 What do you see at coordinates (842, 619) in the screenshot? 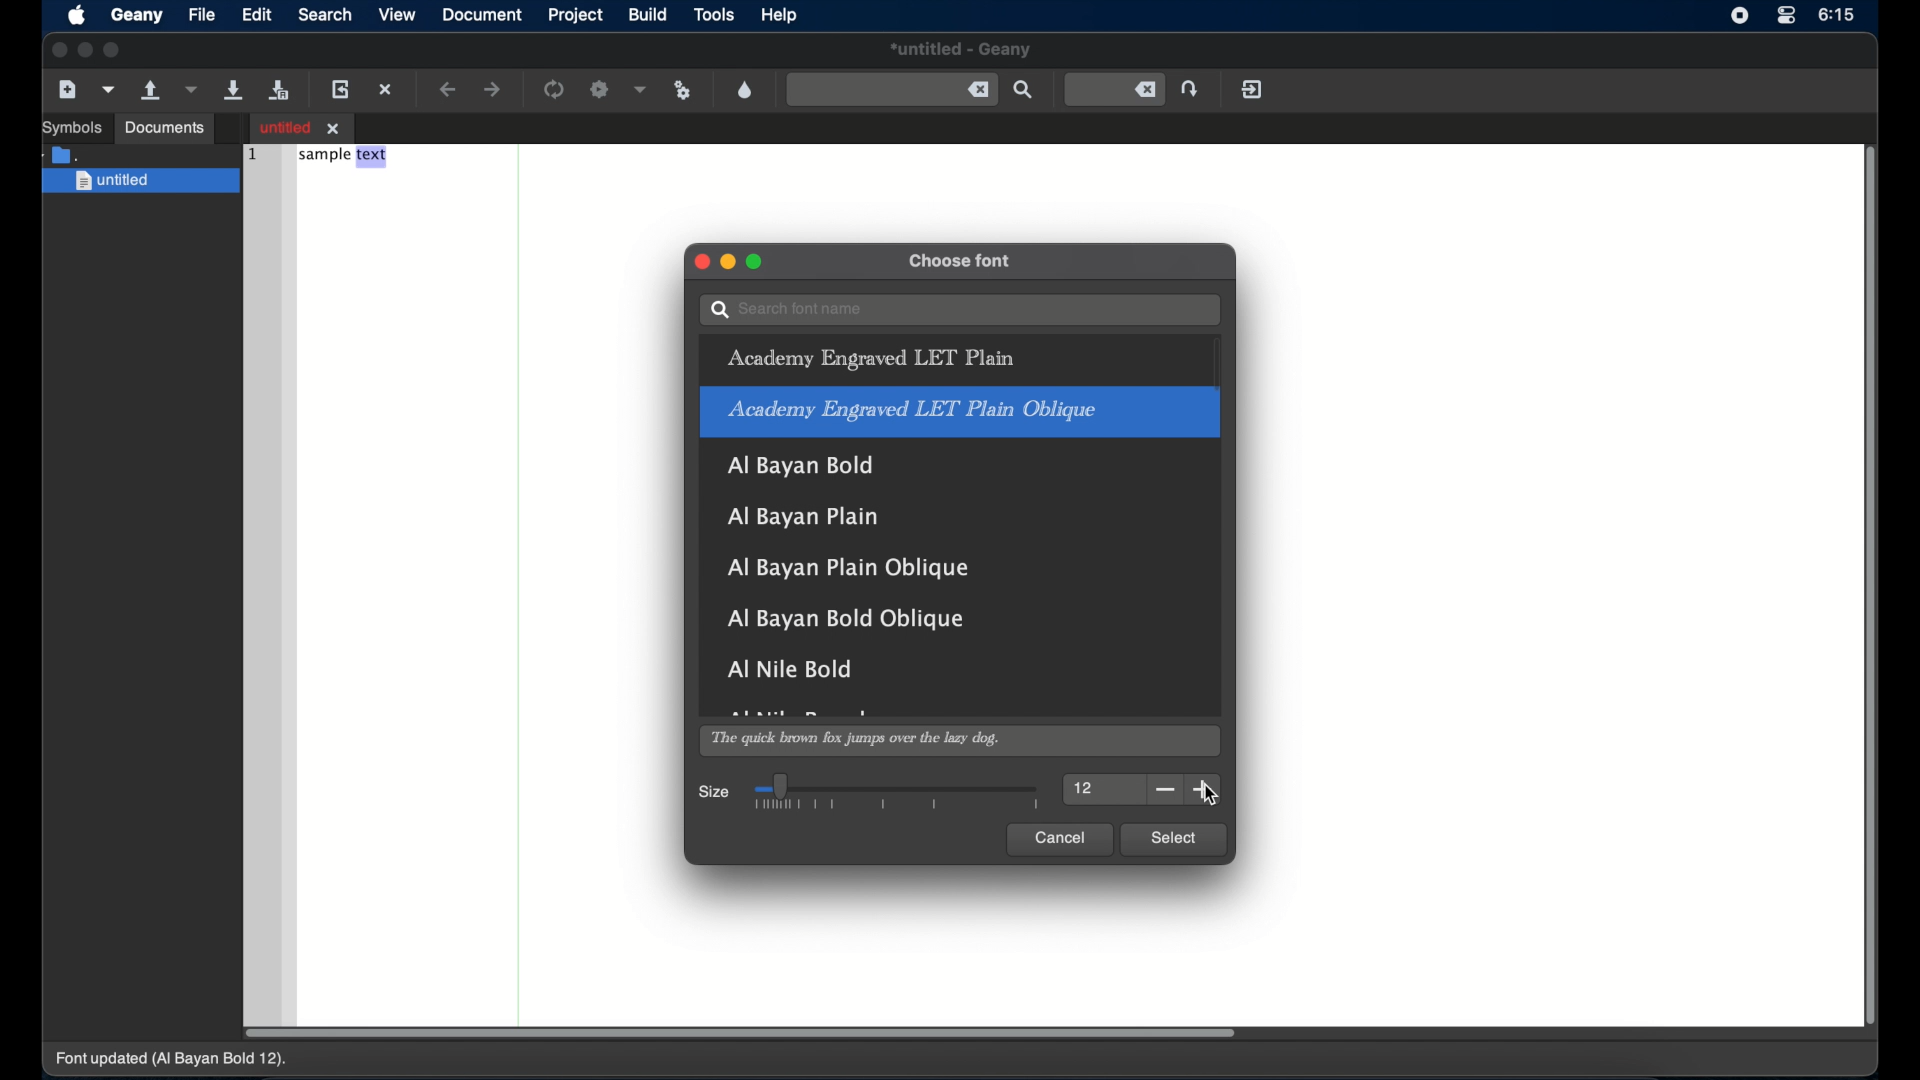
I see `al bayan bol oblique` at bounding box center [842, 619].